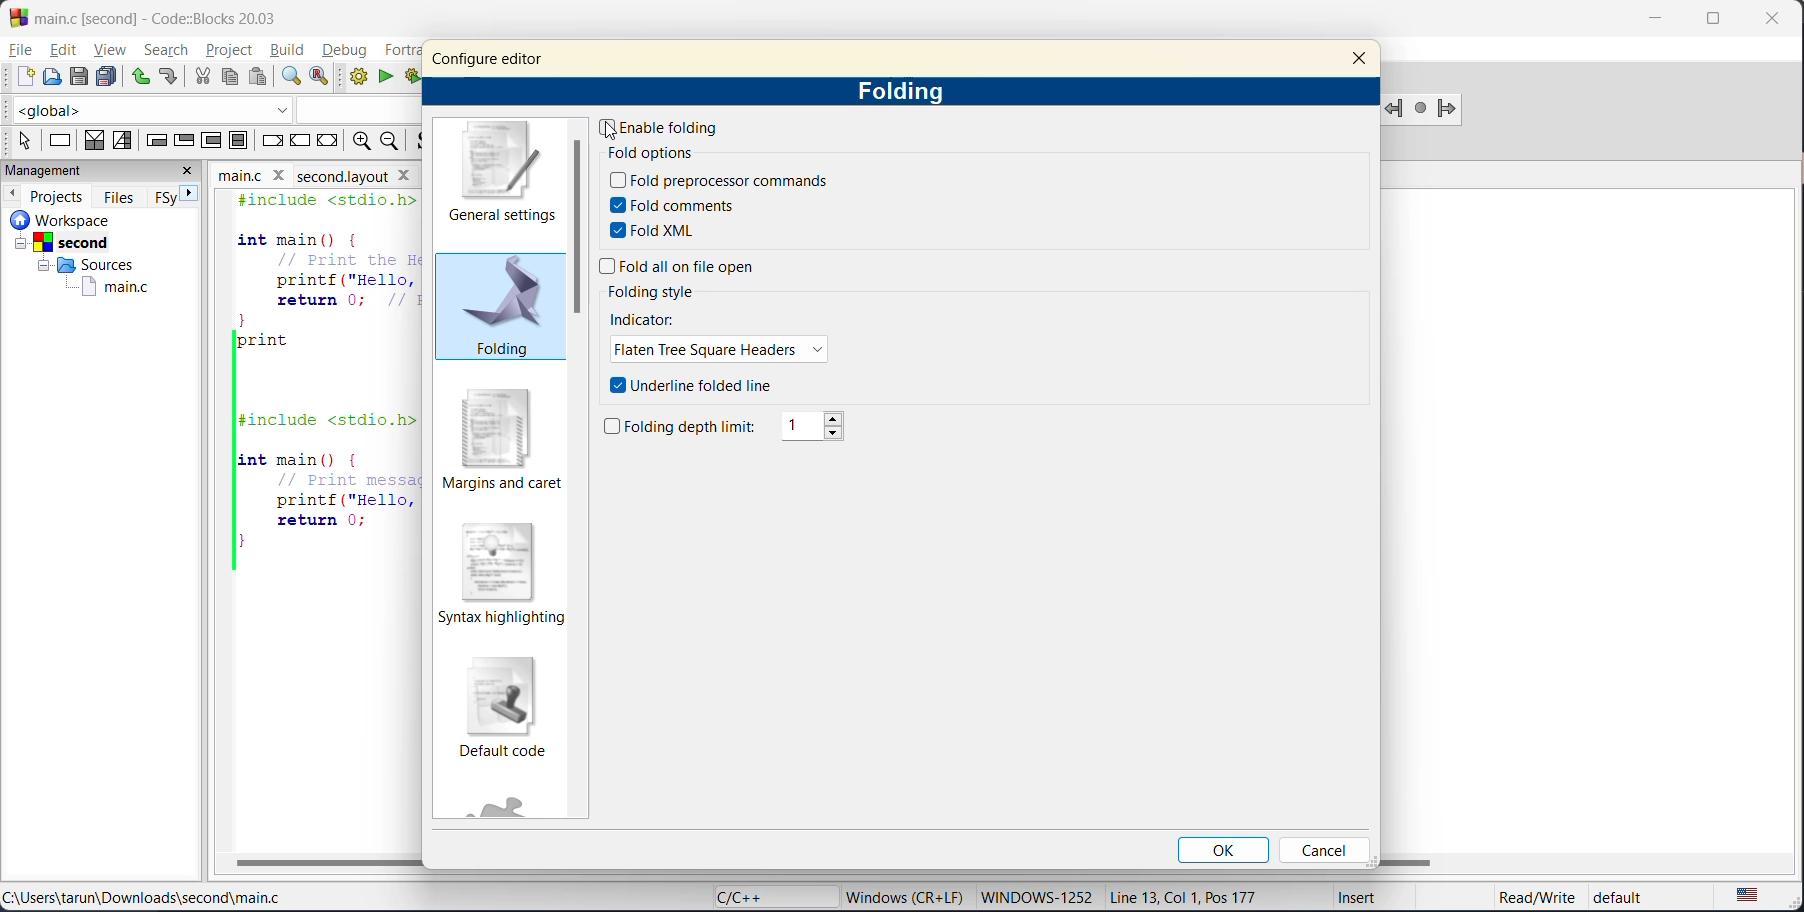  Describe the element at coordinates (508, 173) in the screenshot. I see `general settings` at that location.